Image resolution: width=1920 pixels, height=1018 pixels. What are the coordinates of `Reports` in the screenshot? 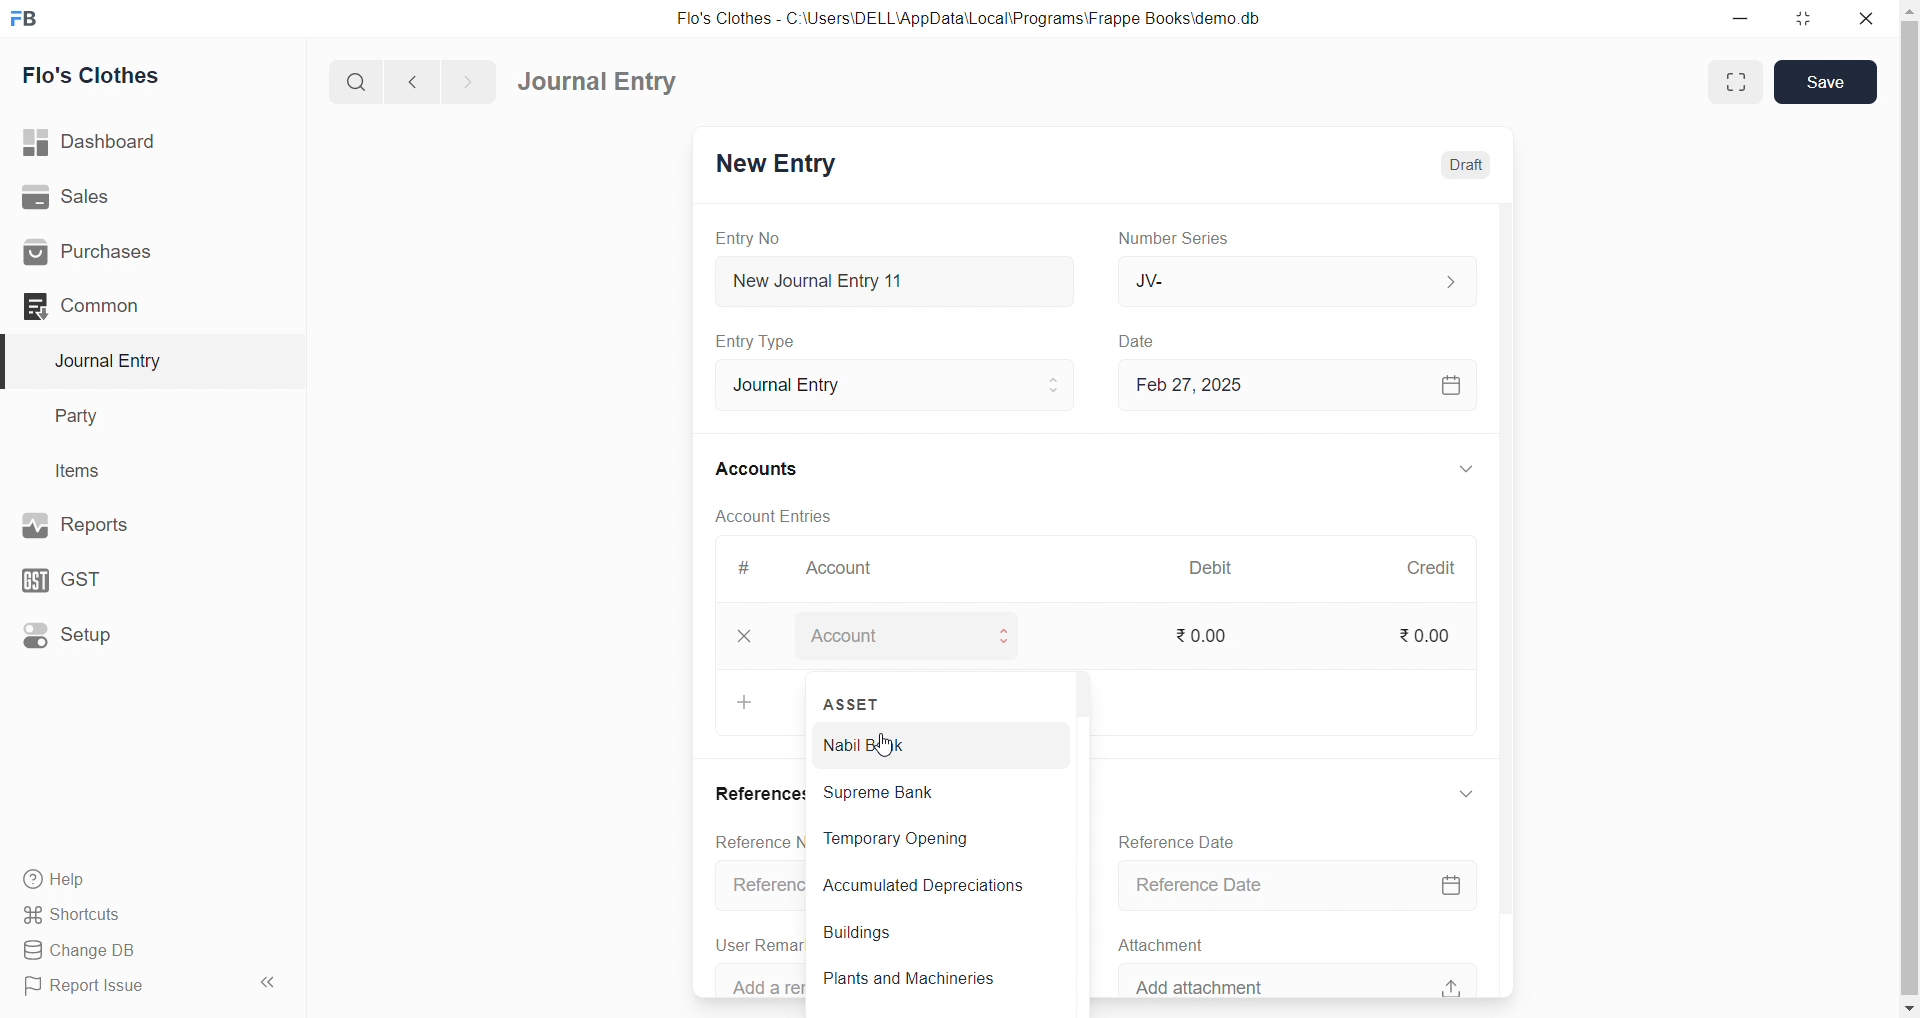 It's located at (118, 525).